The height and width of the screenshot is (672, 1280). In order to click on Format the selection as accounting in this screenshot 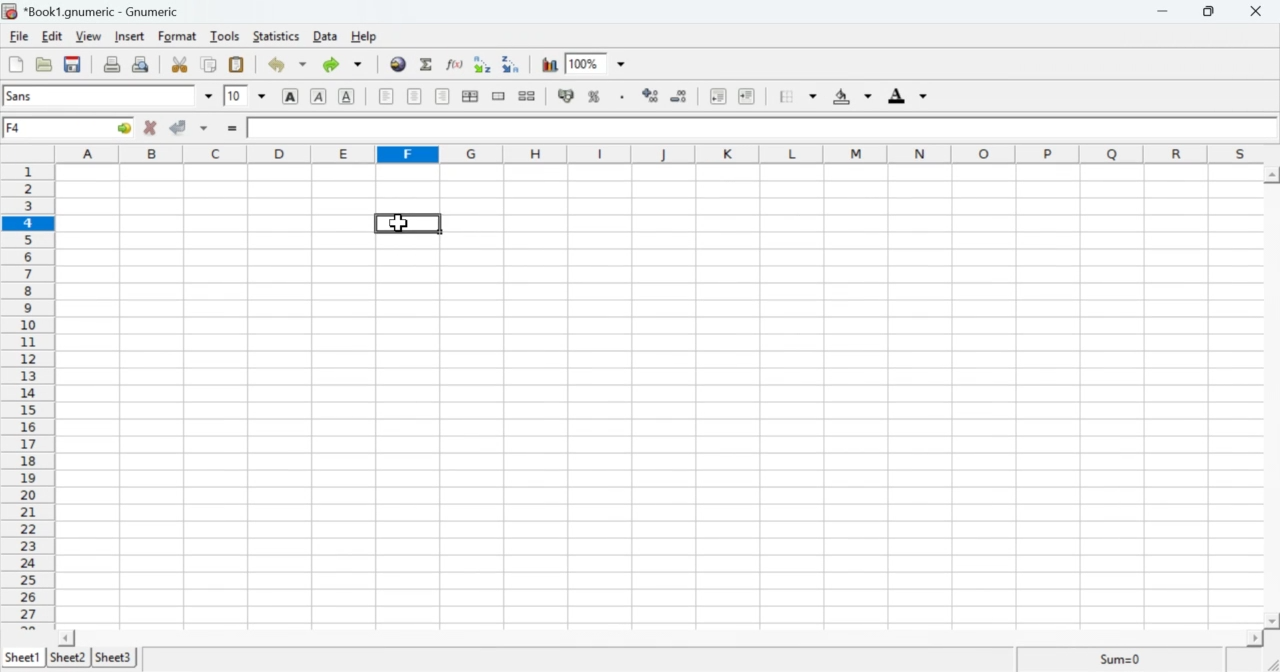, I will do `click(566, 97)`.